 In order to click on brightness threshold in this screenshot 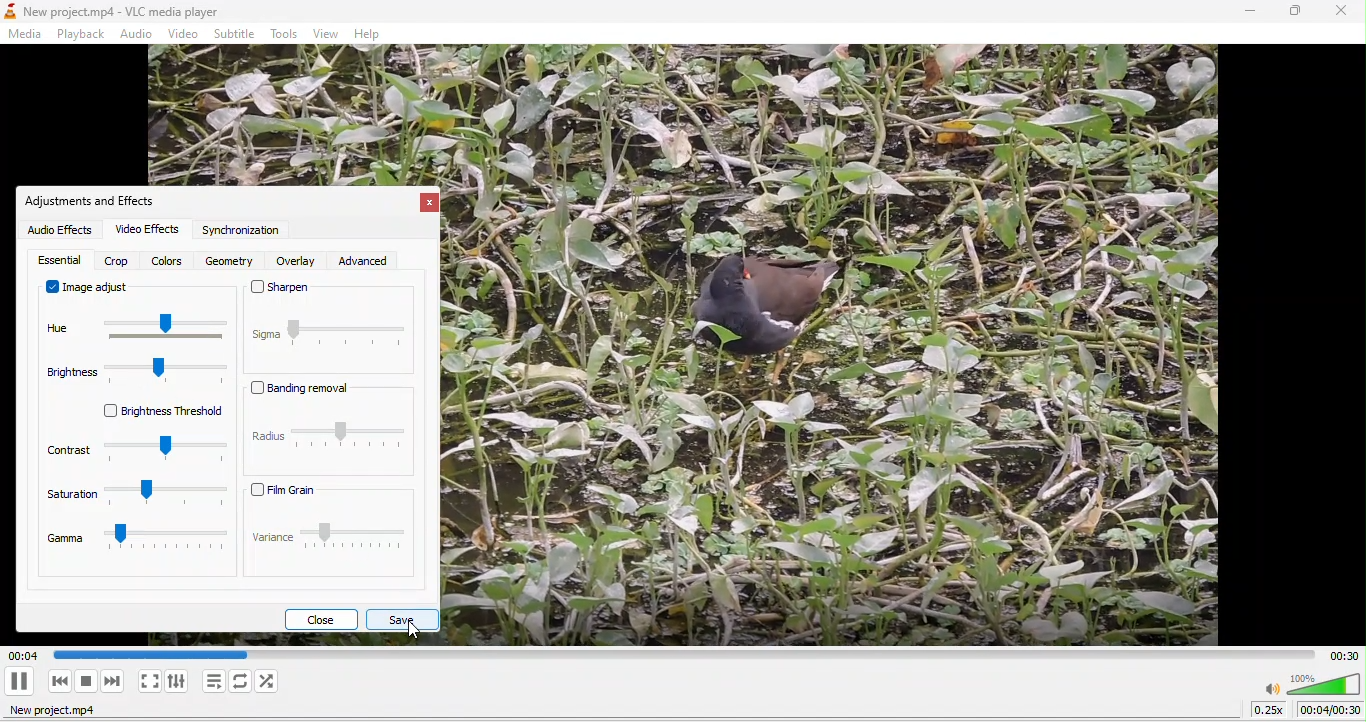, I will do `click(149, 413)`.